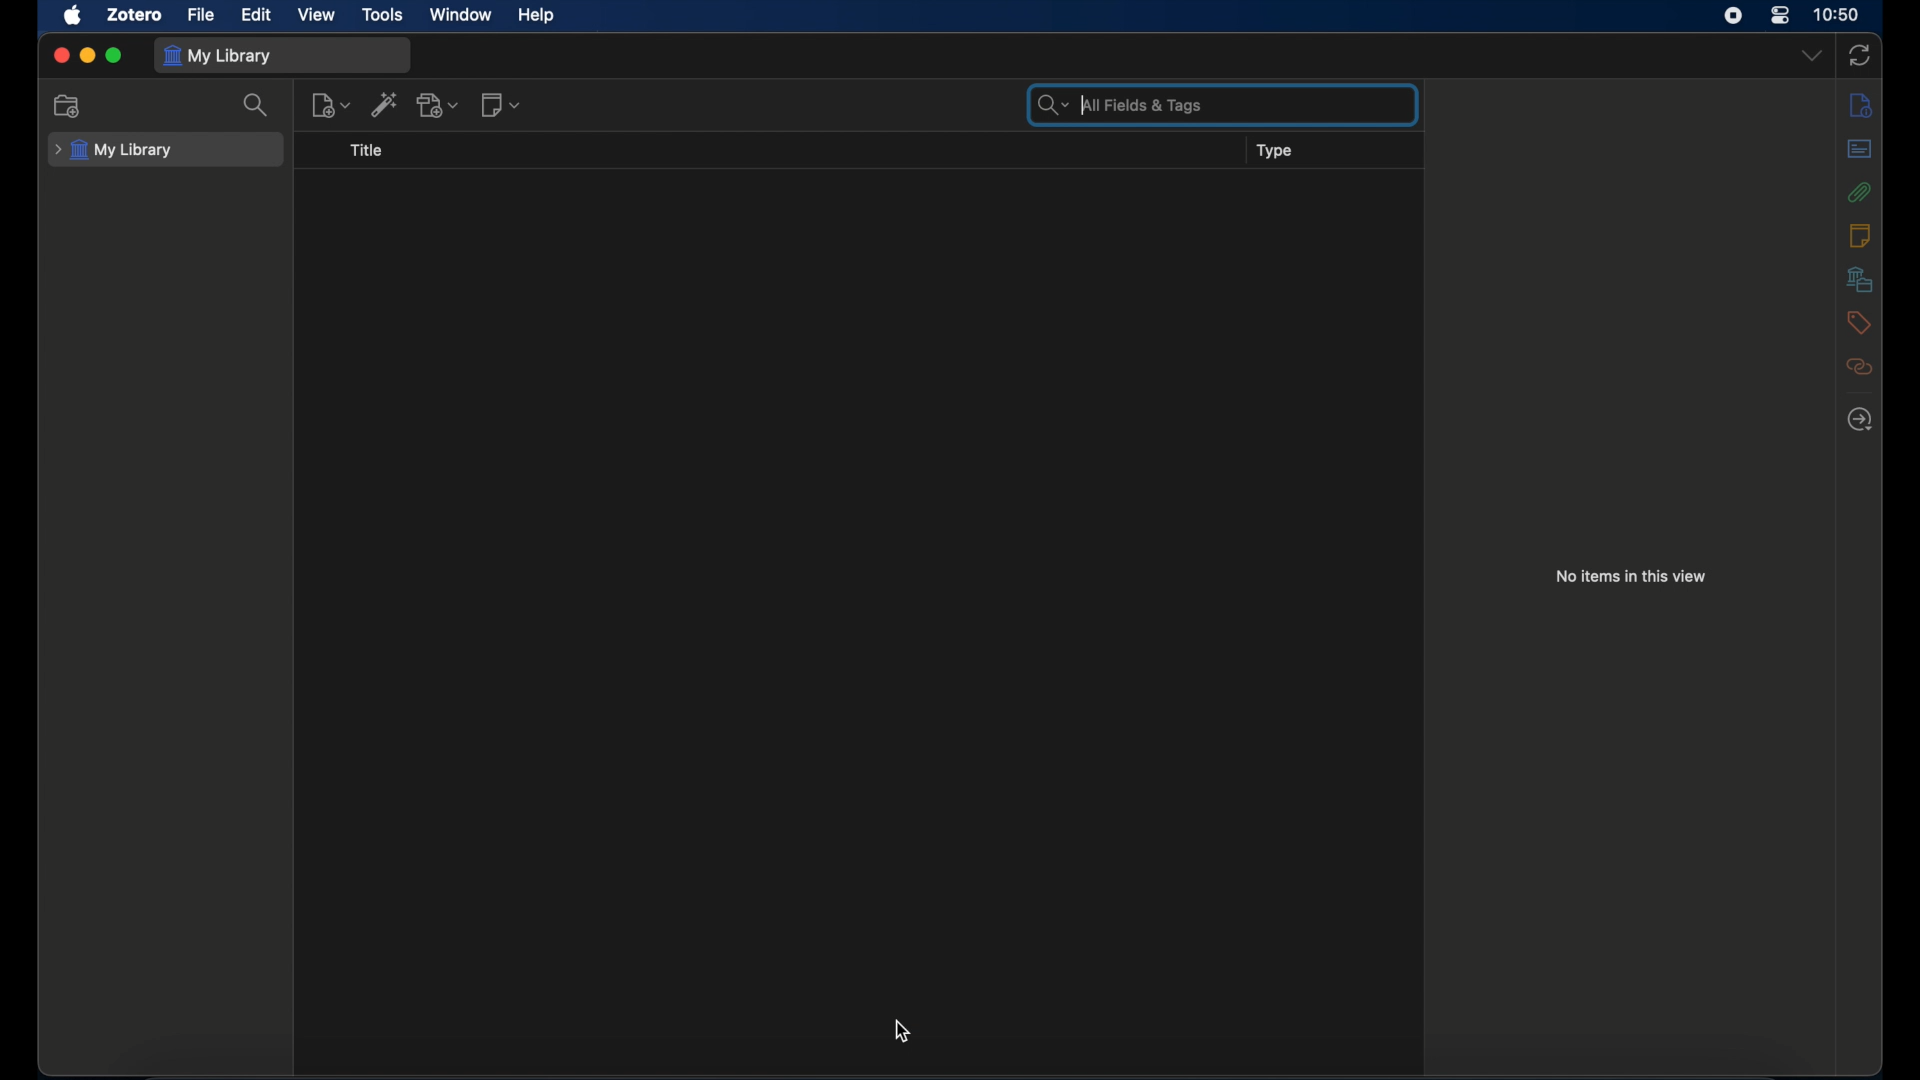  I want to click on type, so click(1277, 151).